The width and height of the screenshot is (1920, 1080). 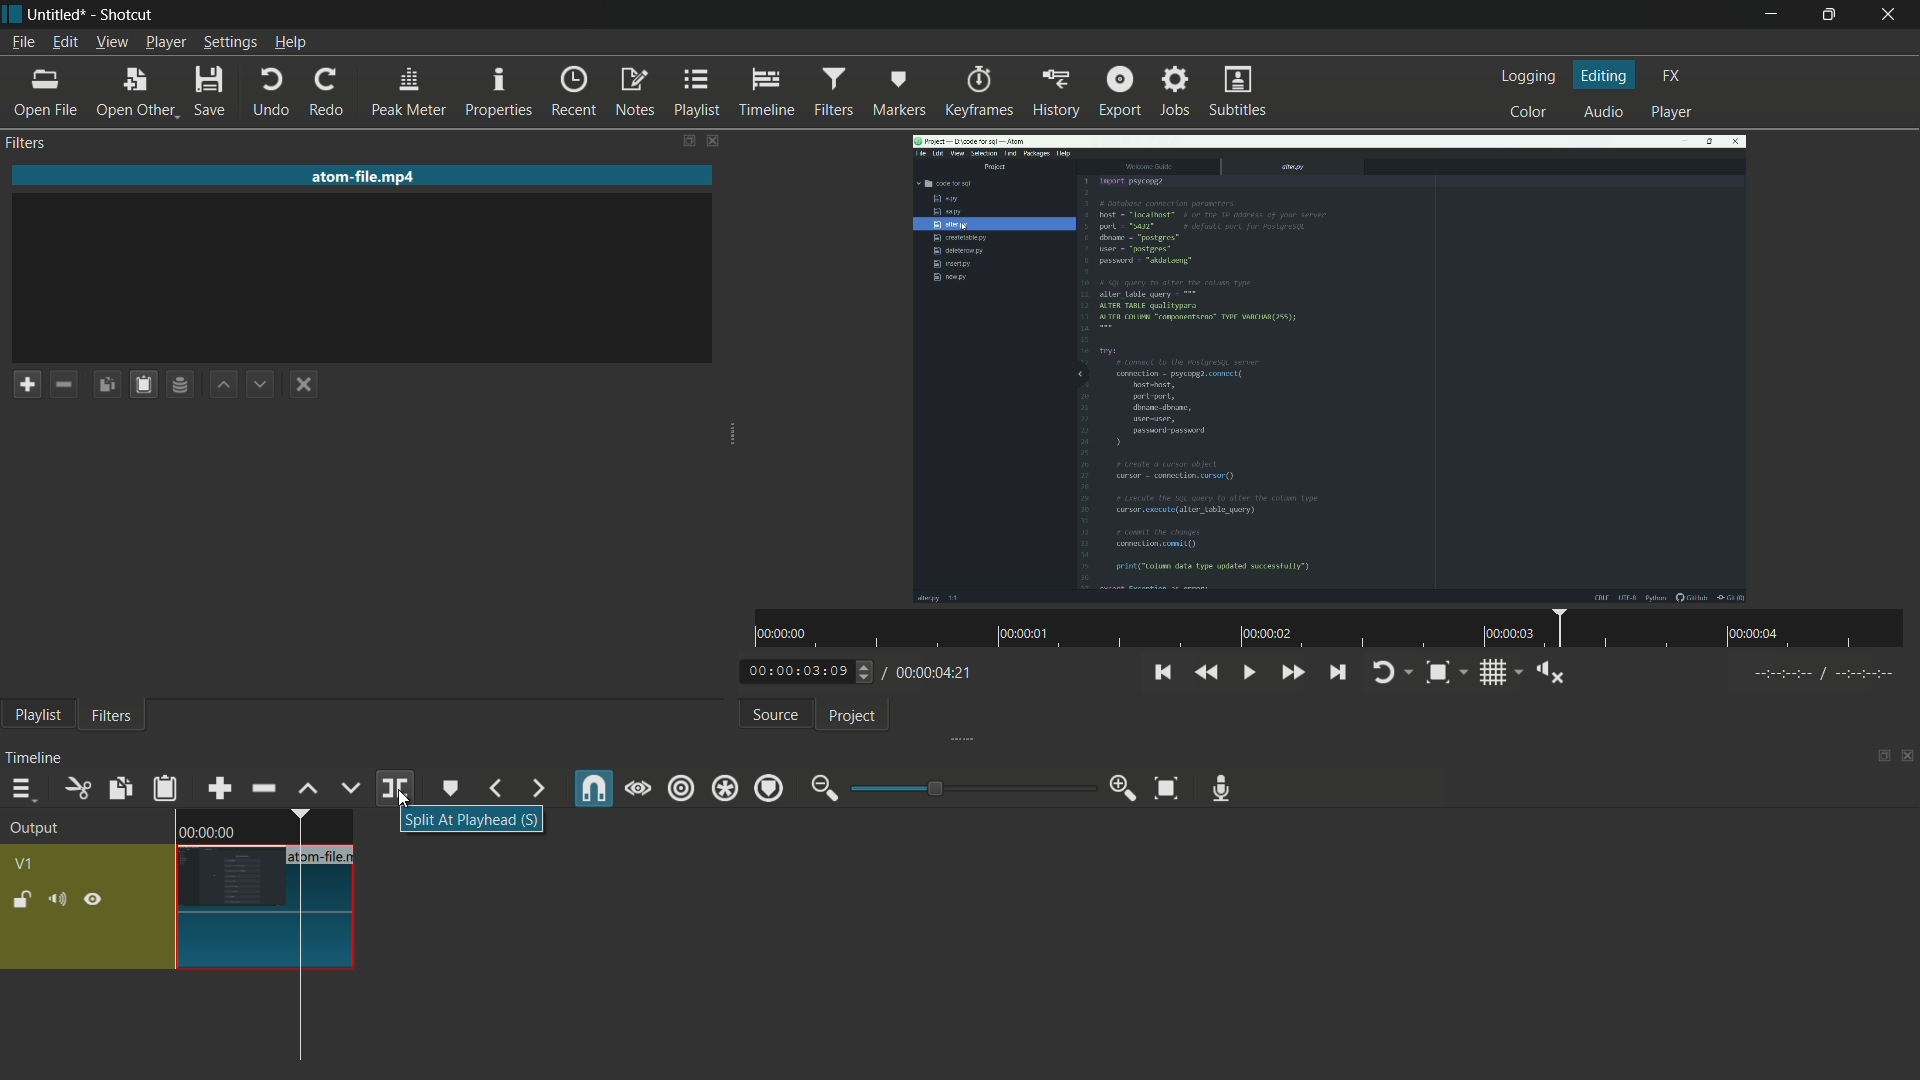 I want to click on cut, so click(x=77, y=788).